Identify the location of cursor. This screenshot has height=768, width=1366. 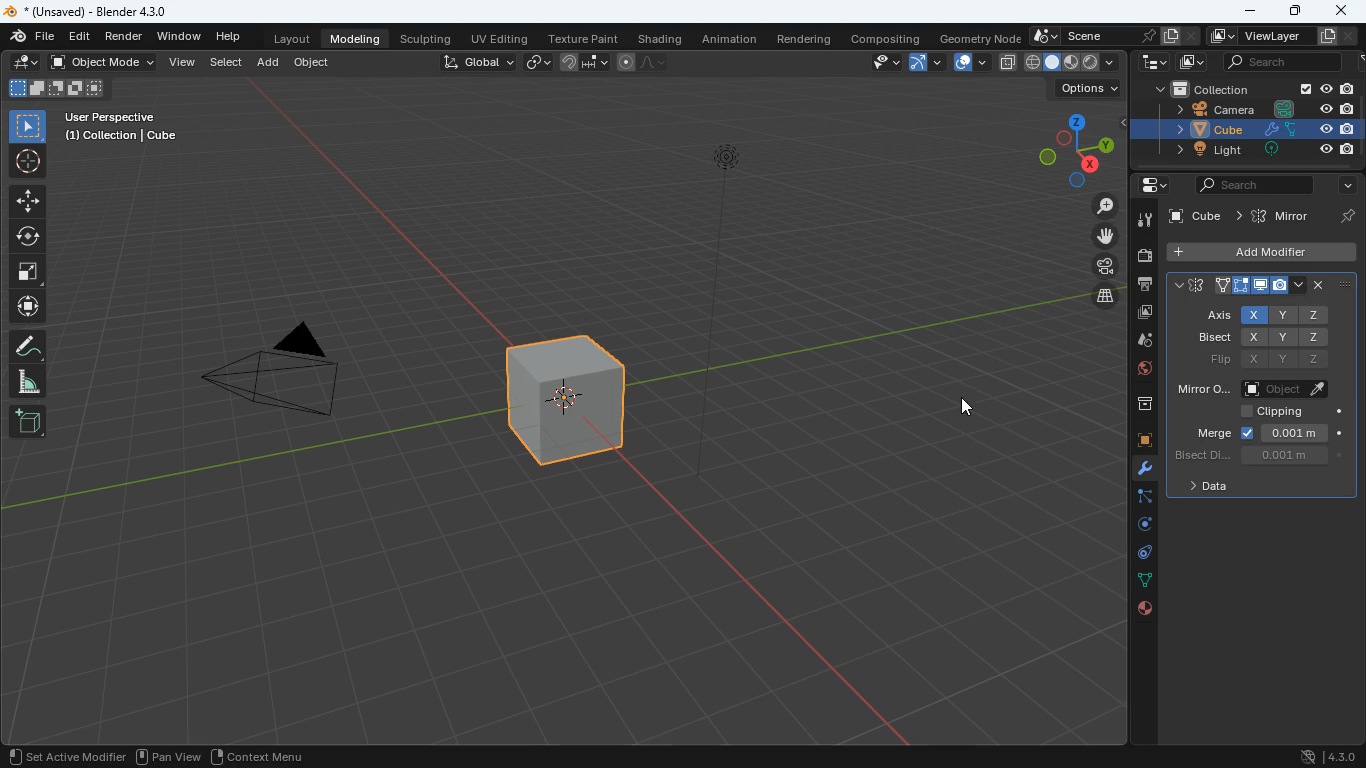
(970, 406).